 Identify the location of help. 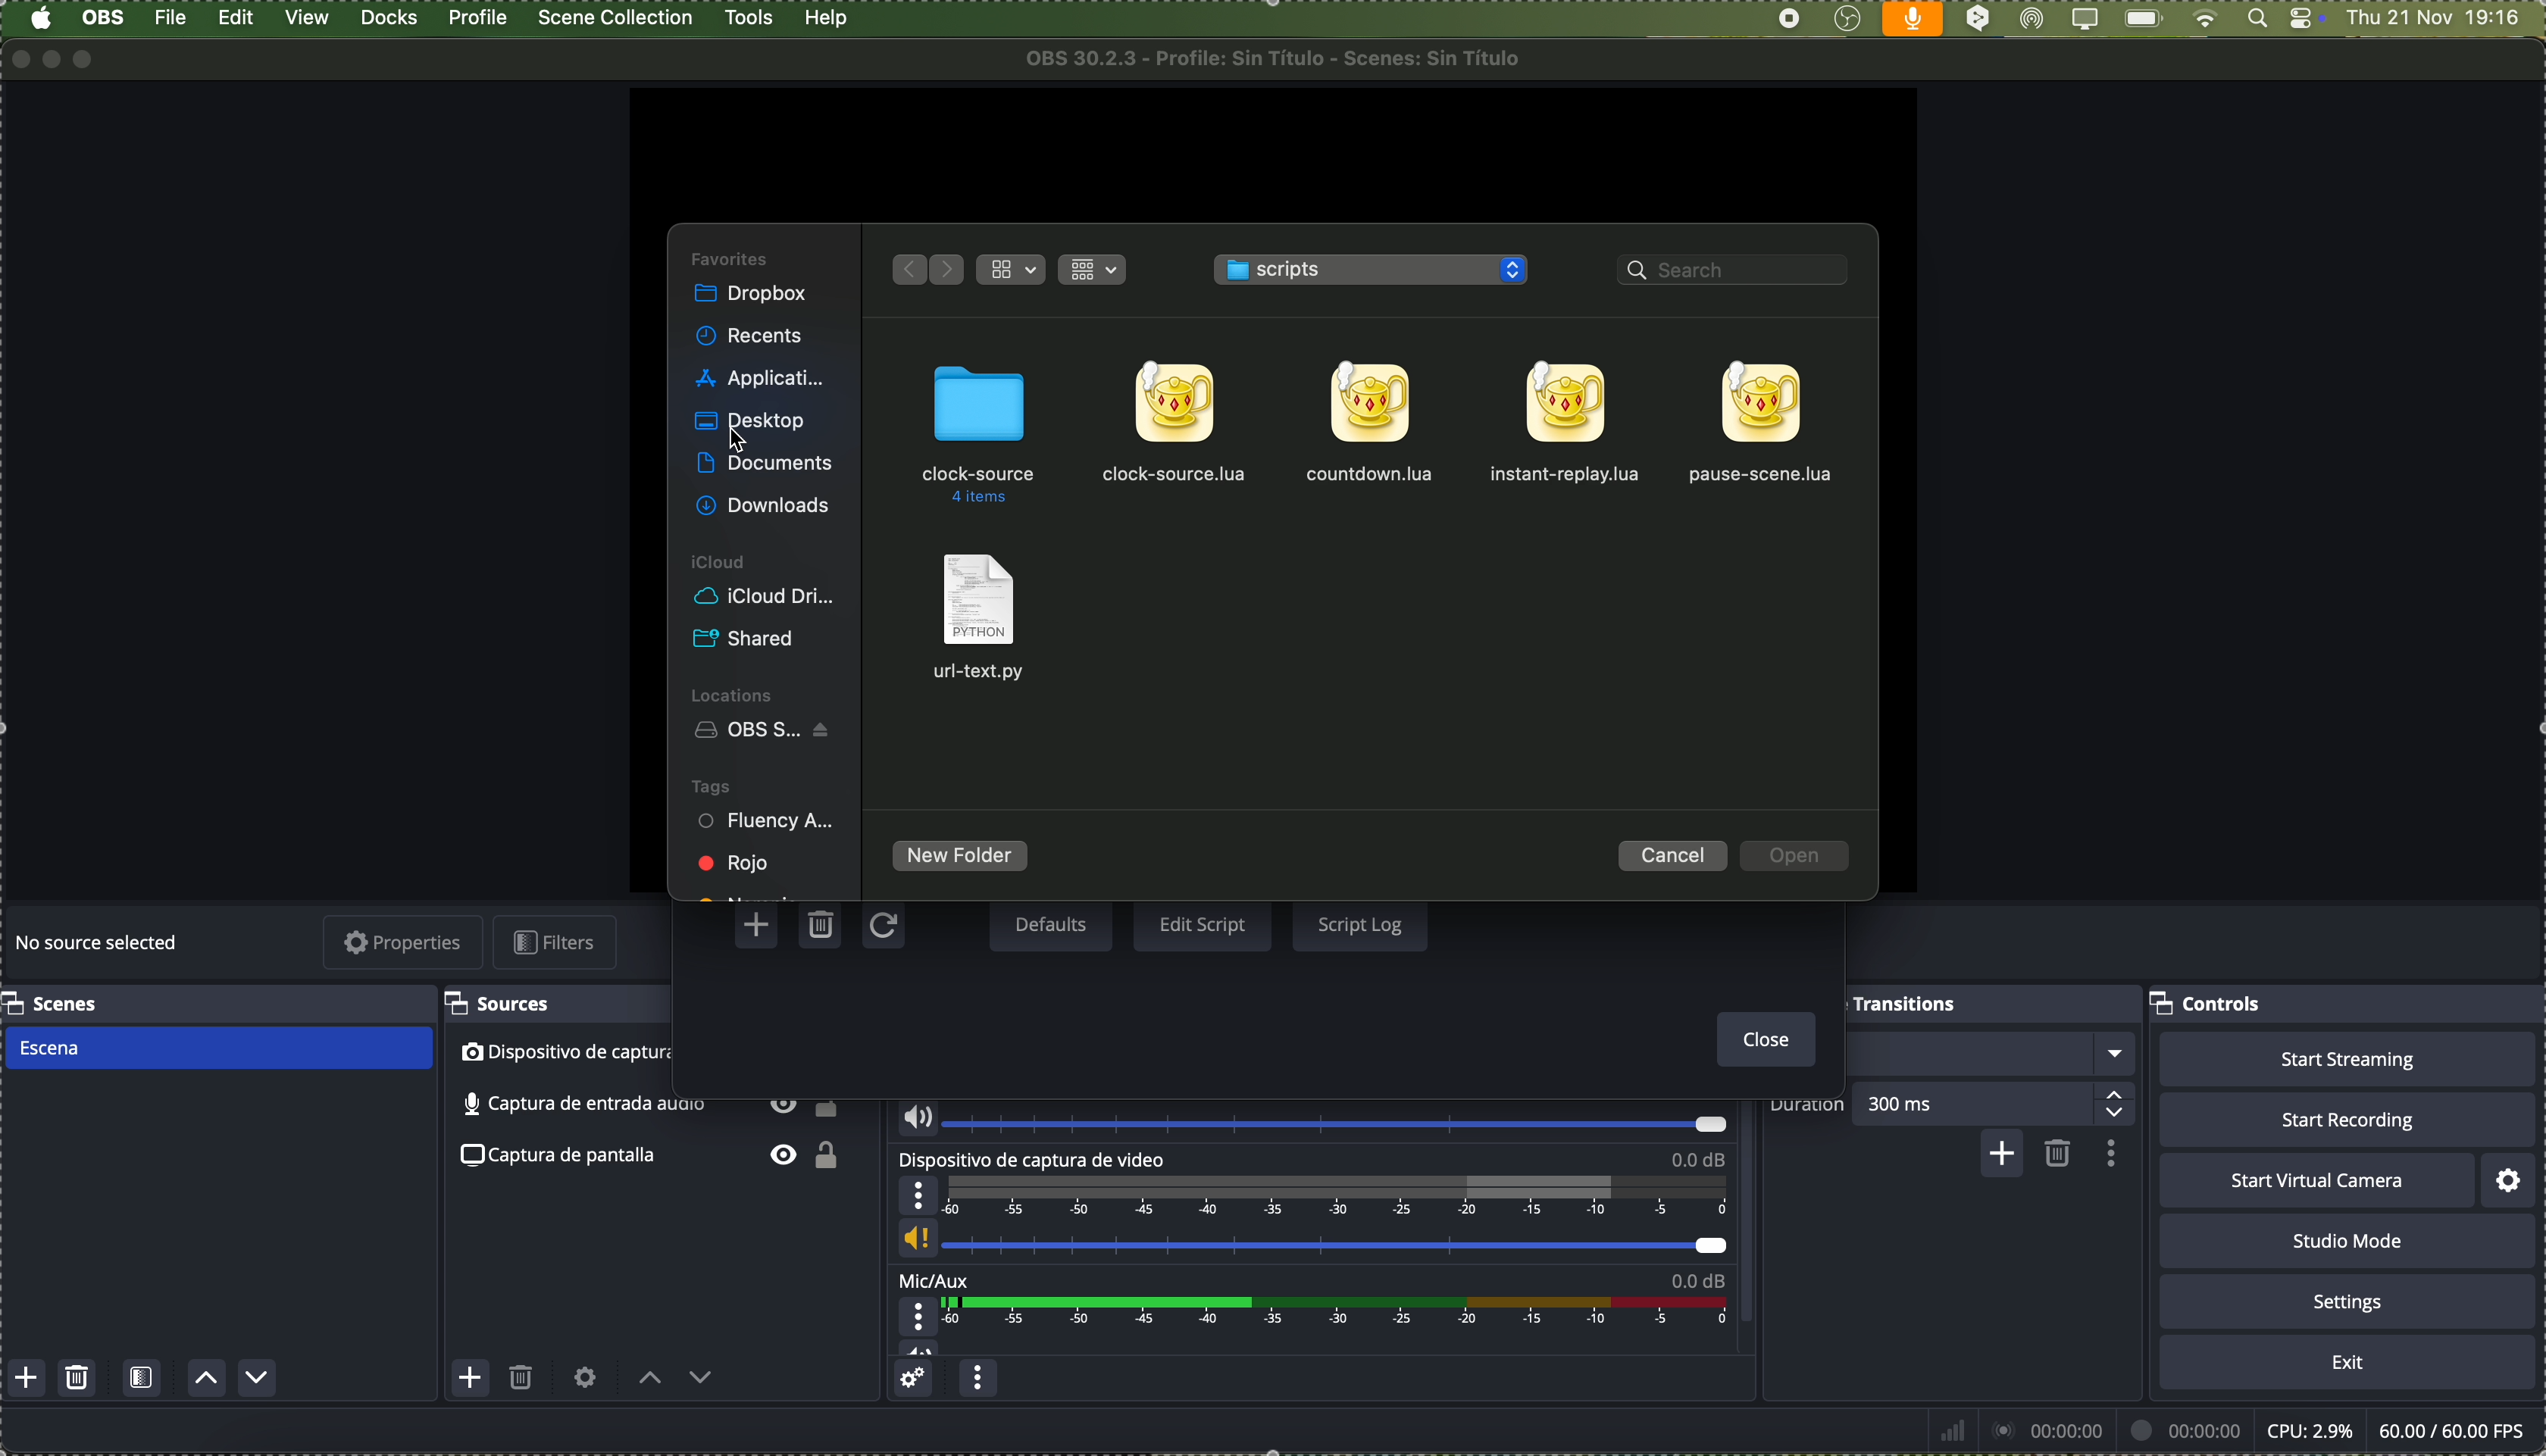
(827, 19).